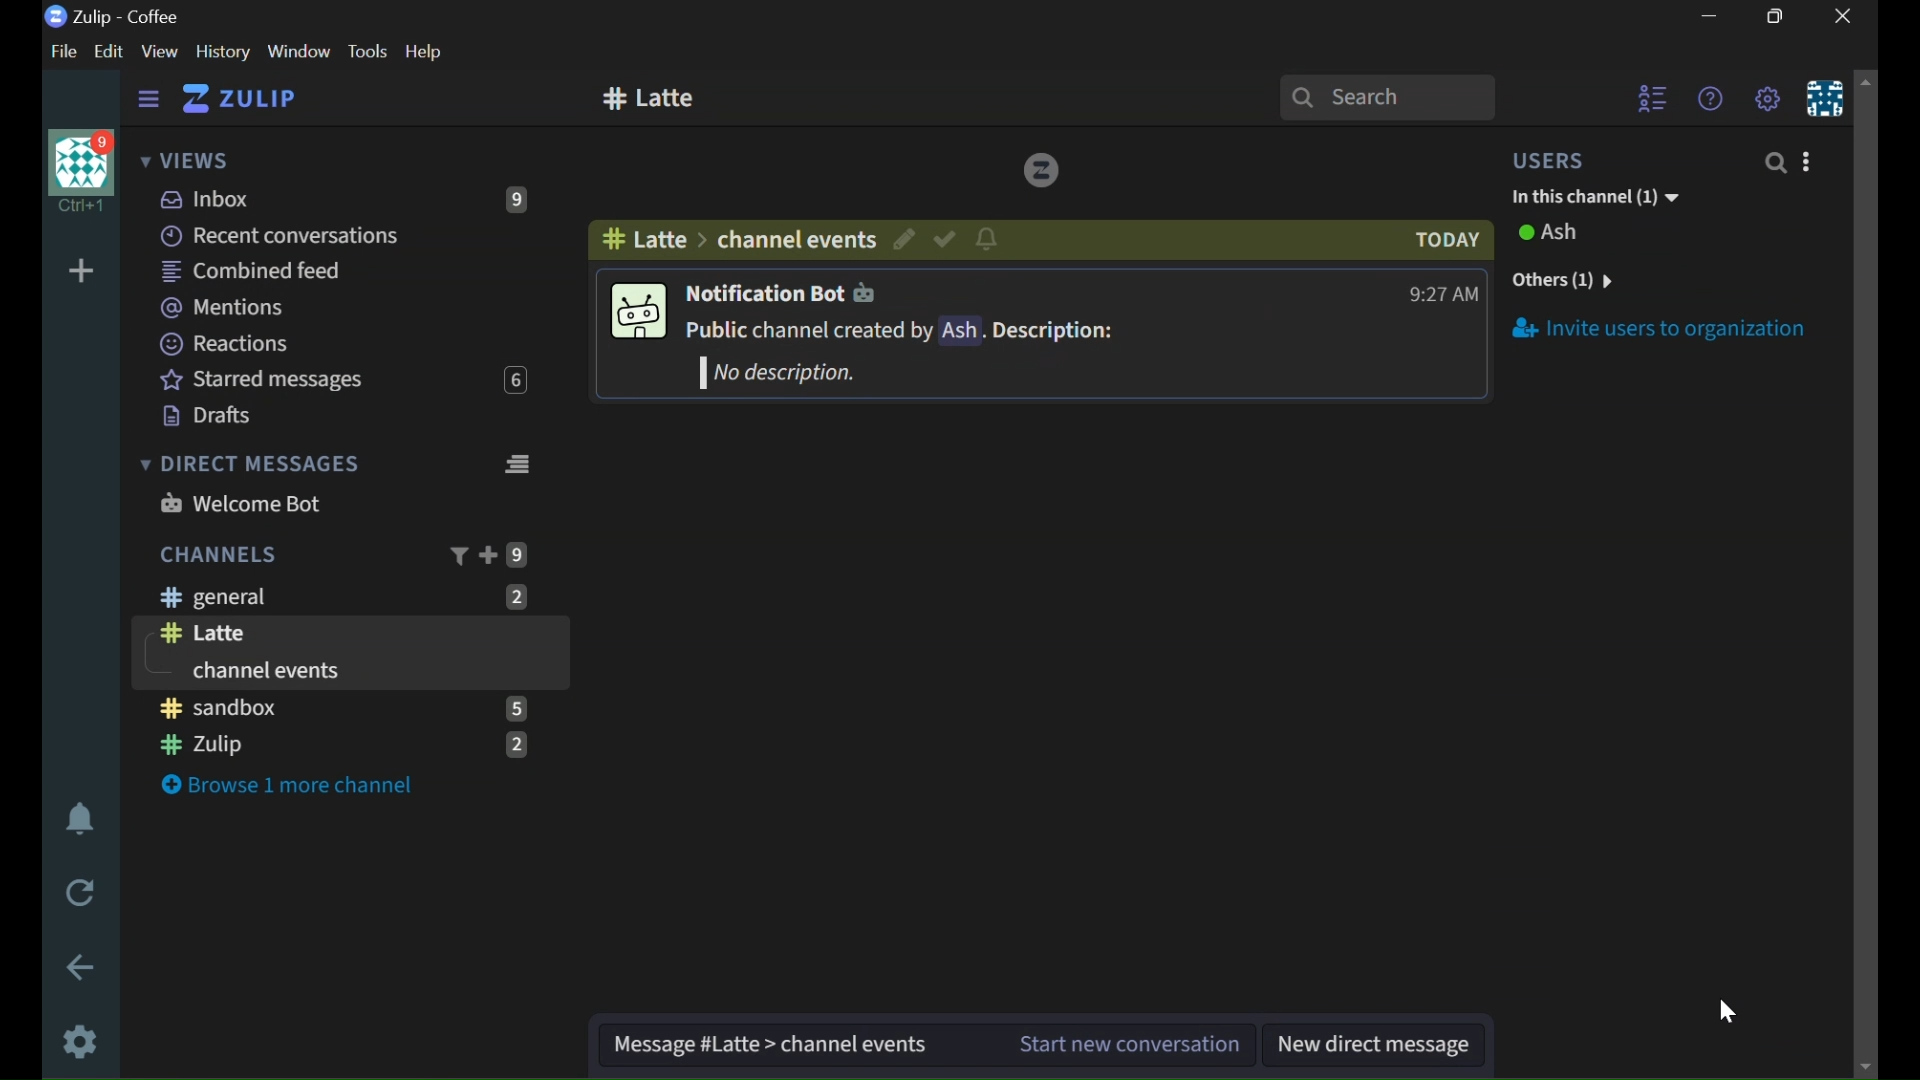 The width and height of the screenshot is (1920, 1080). Describe the element at coordinates (487, 557) in the screenshot. I see `ADD CHANNEL` at that location.